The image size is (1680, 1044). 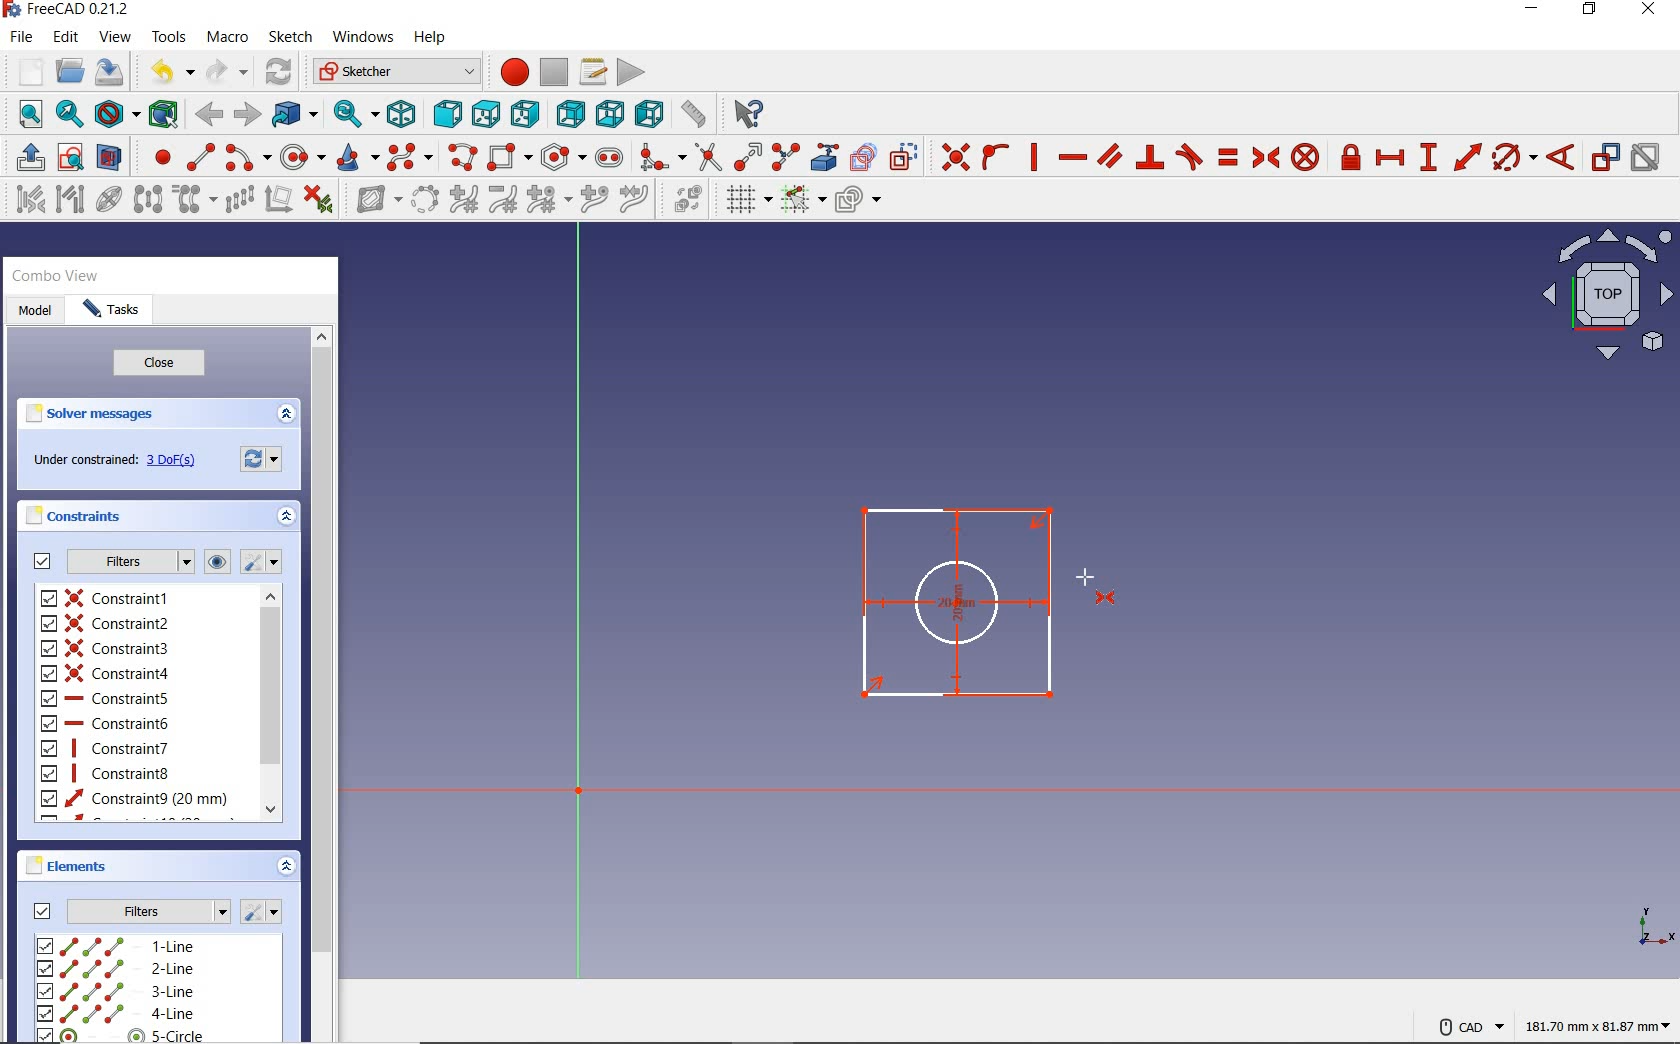 I want to click on constraint9 (20MM), so click(x=134, y=799).